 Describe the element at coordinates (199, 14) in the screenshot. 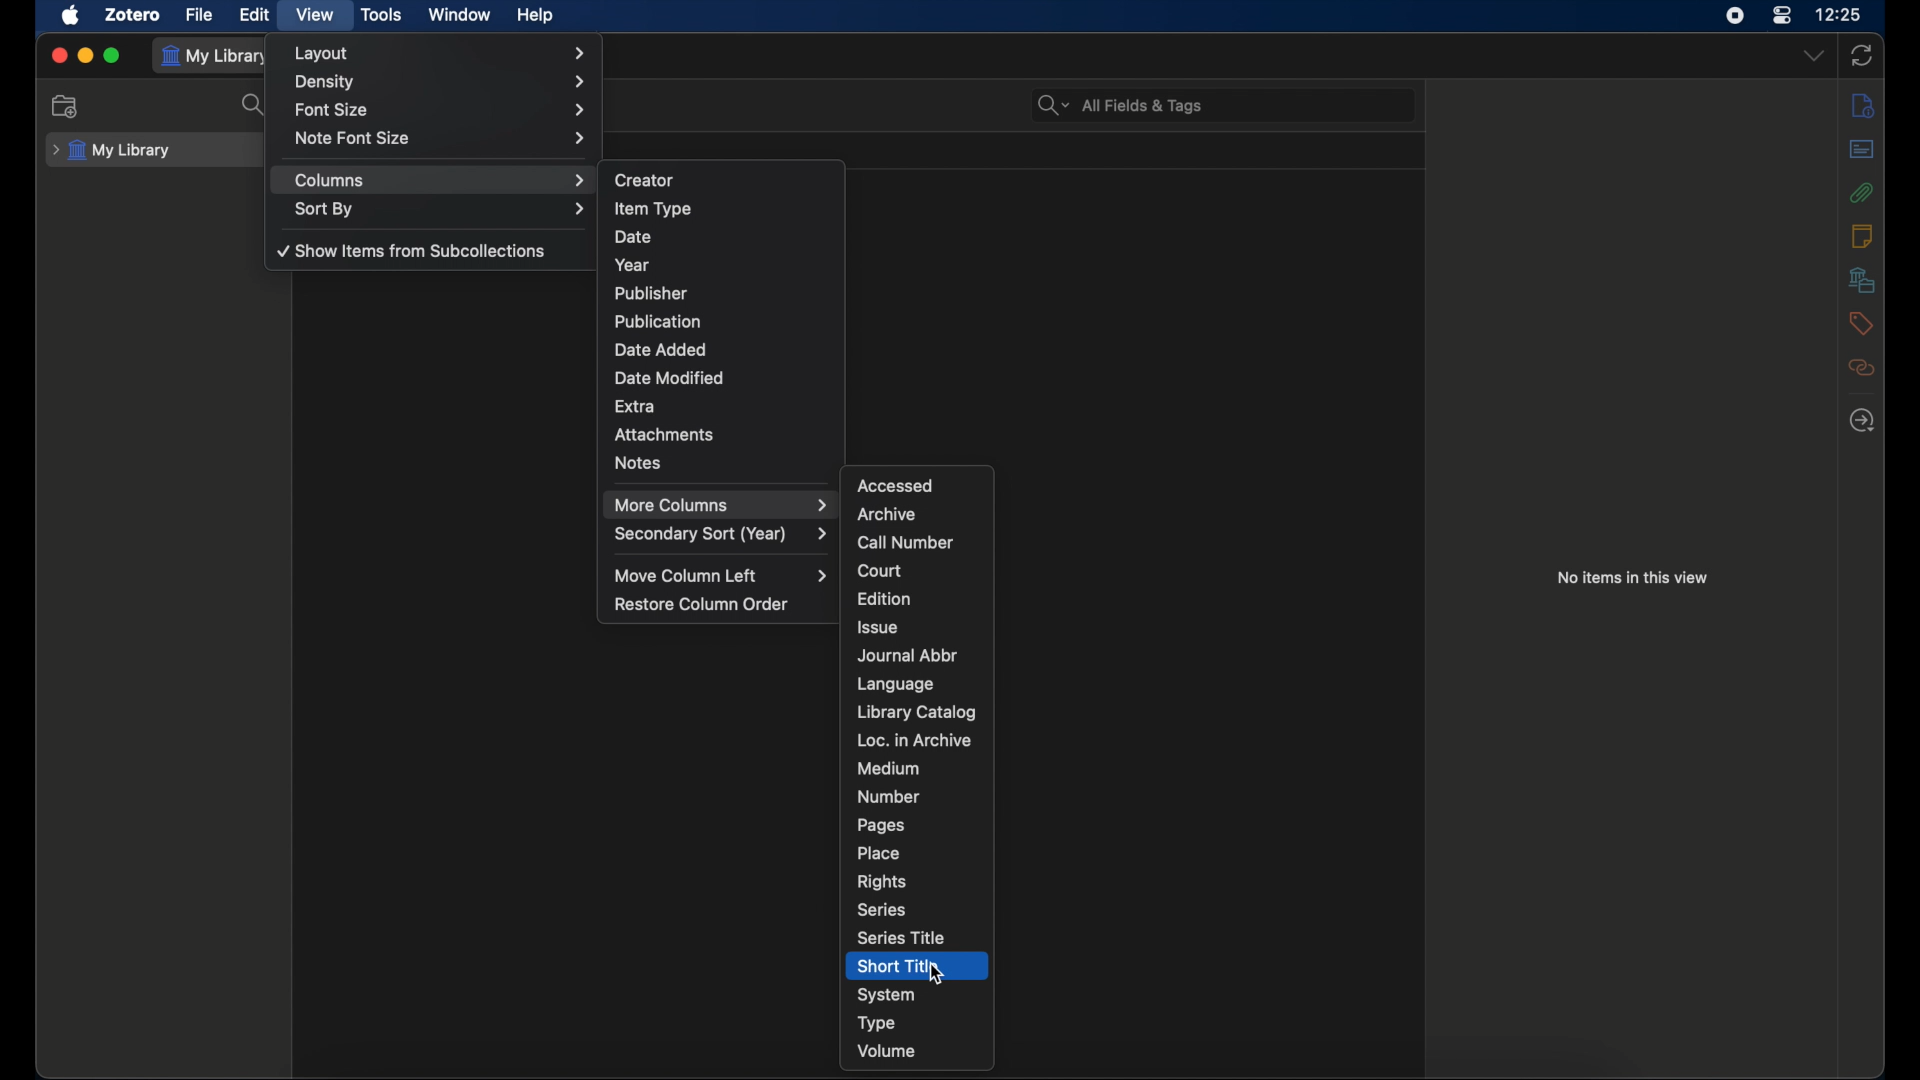

I see `file` at that location.